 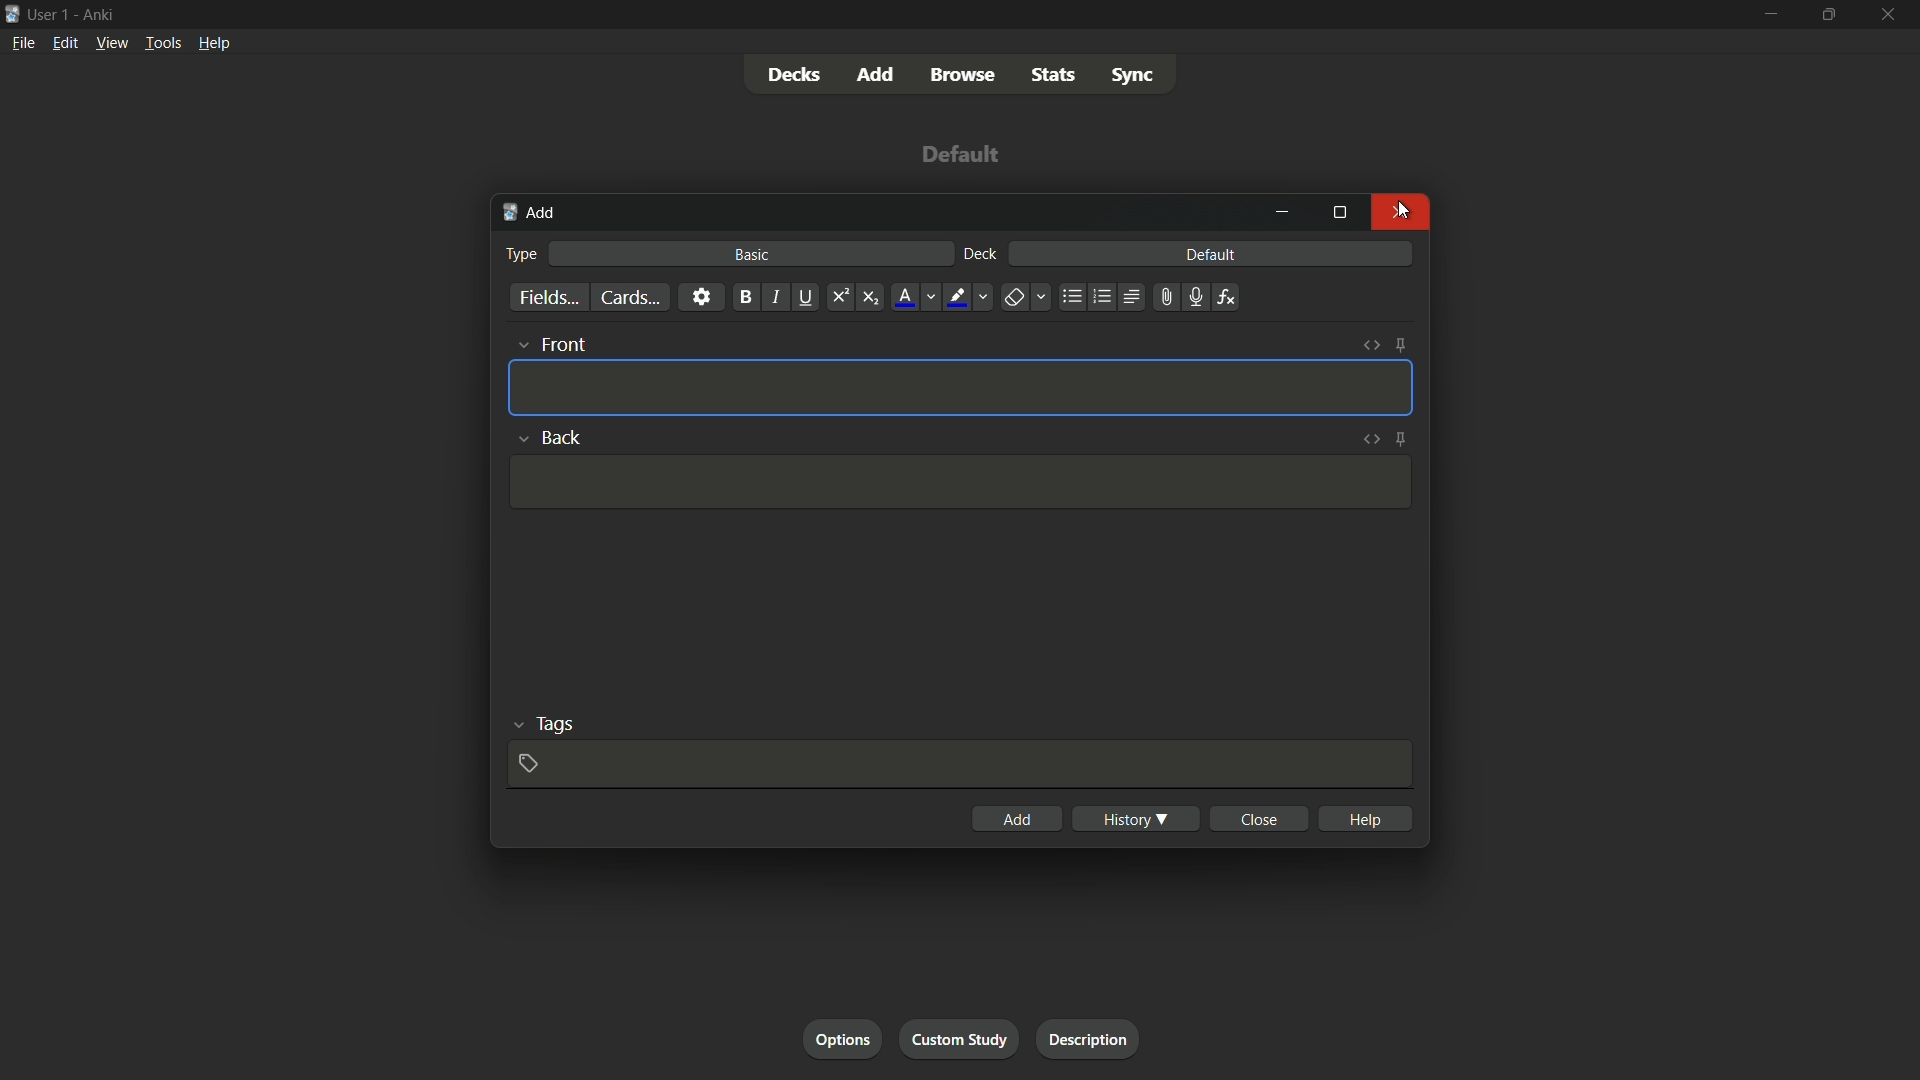 What do you see at coordinates (1136, 818) in the screenshot?
I see `history` at bounding box center [1136, 818].